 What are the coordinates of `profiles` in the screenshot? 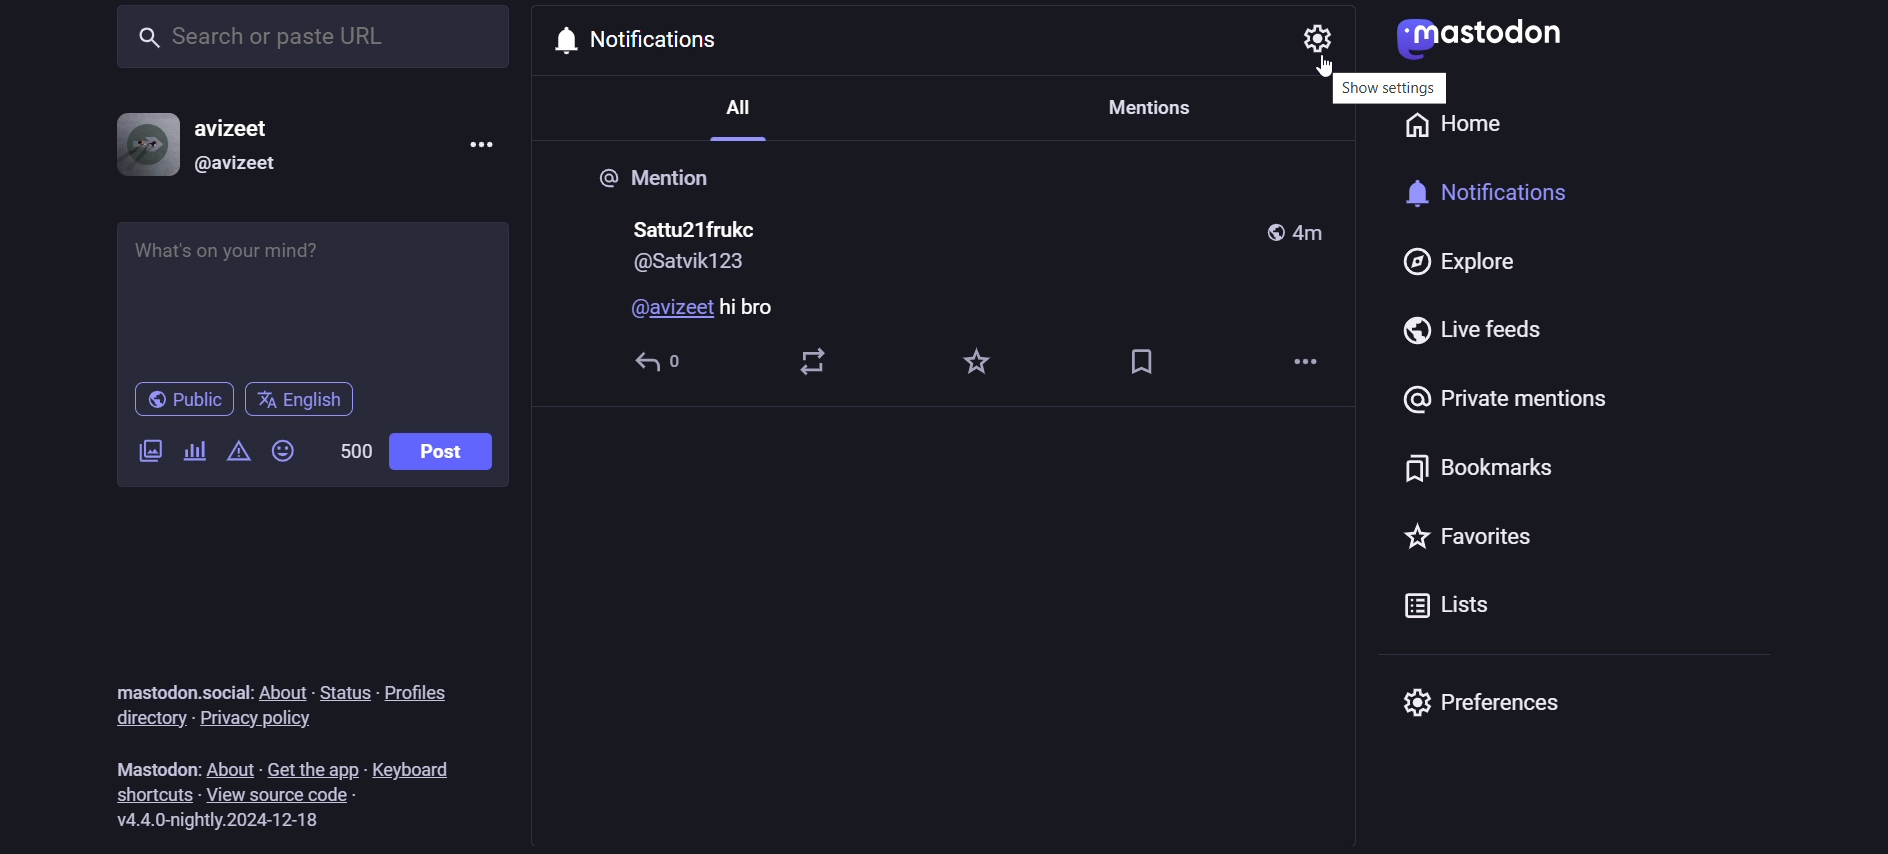 It's located at (422, 694).